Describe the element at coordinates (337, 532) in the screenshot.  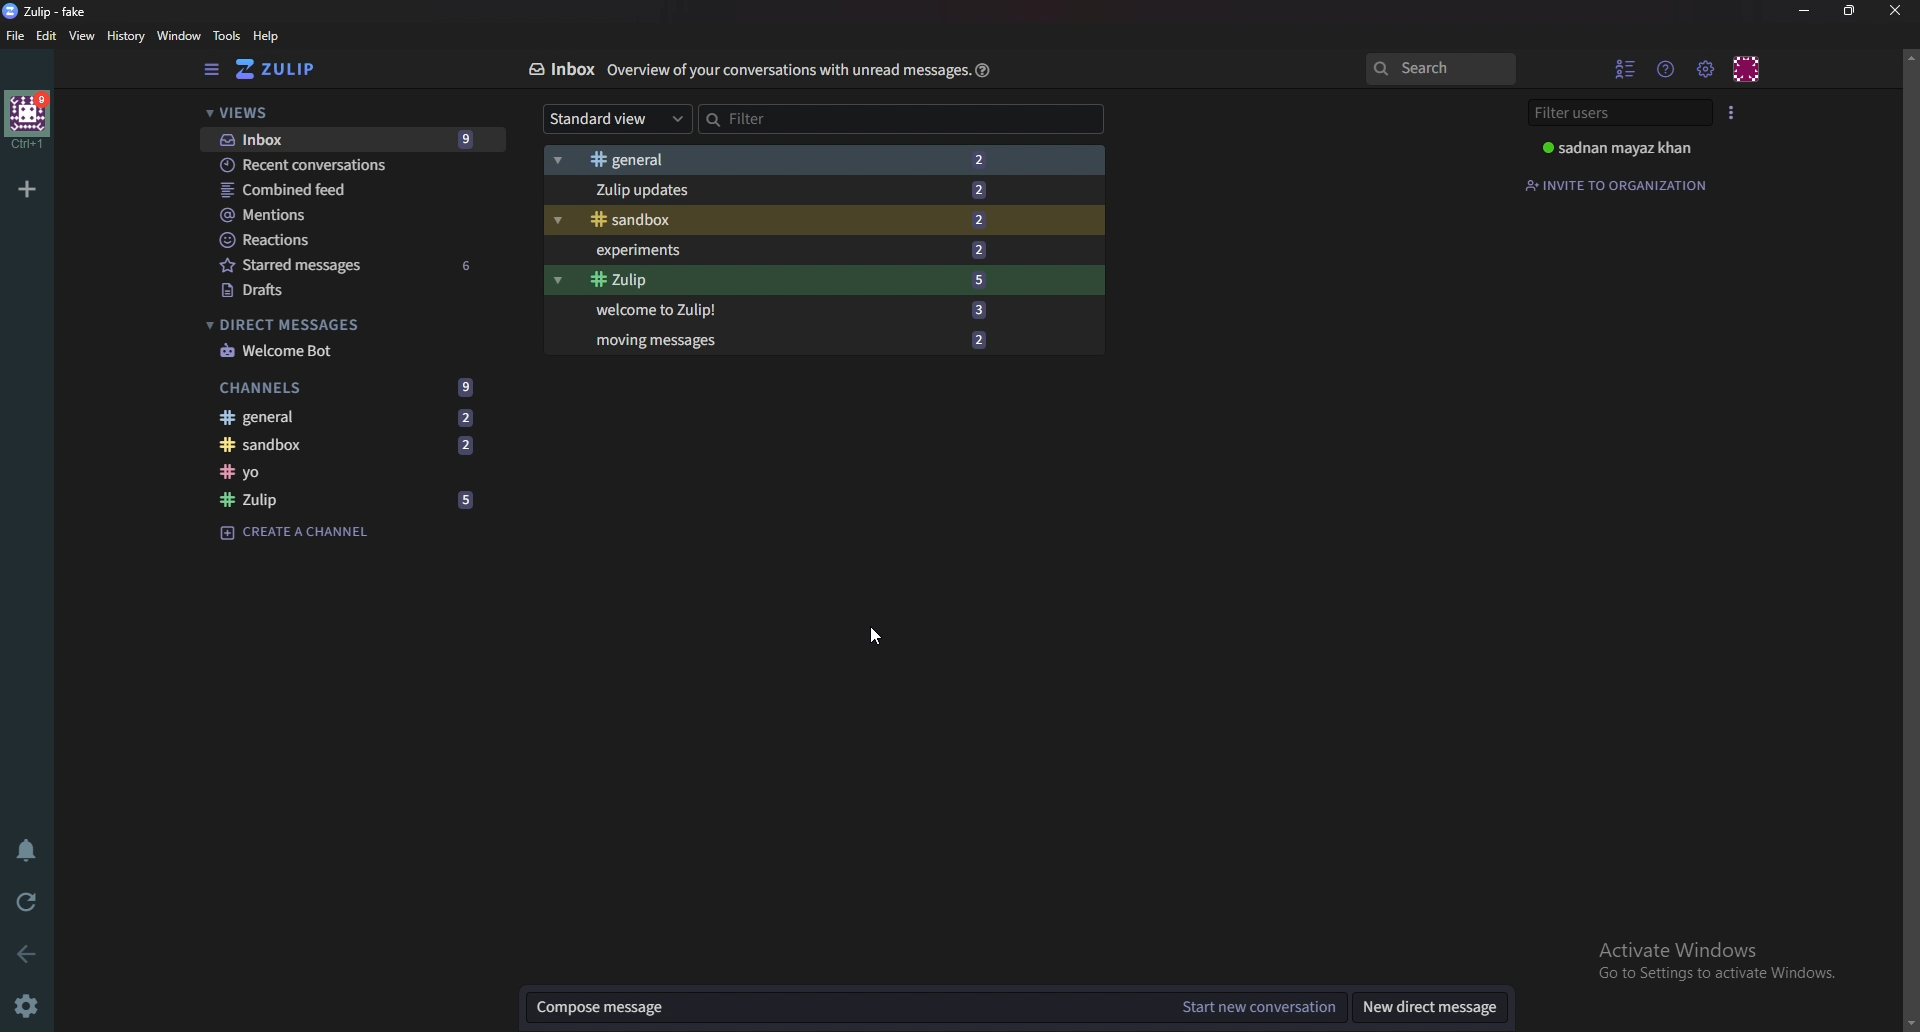
I see `Create a channel` at that location.